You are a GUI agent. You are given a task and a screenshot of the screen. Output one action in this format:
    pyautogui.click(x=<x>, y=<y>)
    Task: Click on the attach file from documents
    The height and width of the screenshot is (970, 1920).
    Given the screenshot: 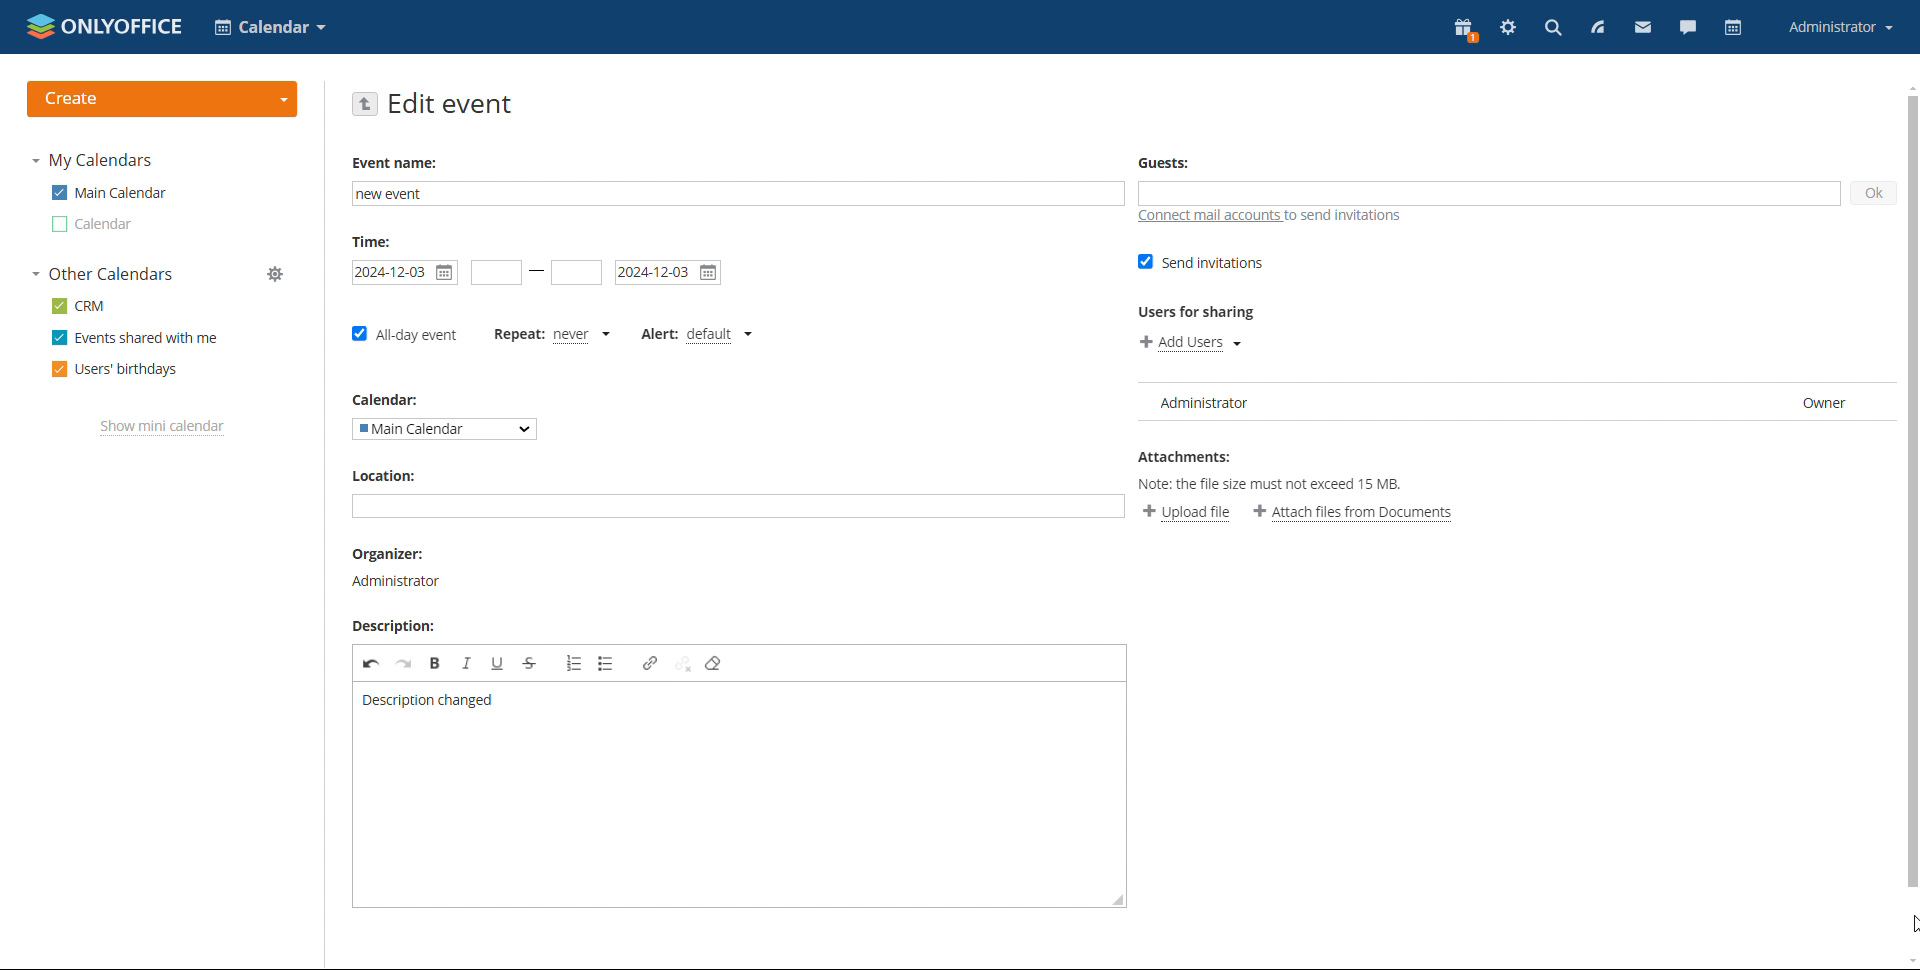 What is the action you would take?
    pyautogui.click(x=1353, y=514)
    